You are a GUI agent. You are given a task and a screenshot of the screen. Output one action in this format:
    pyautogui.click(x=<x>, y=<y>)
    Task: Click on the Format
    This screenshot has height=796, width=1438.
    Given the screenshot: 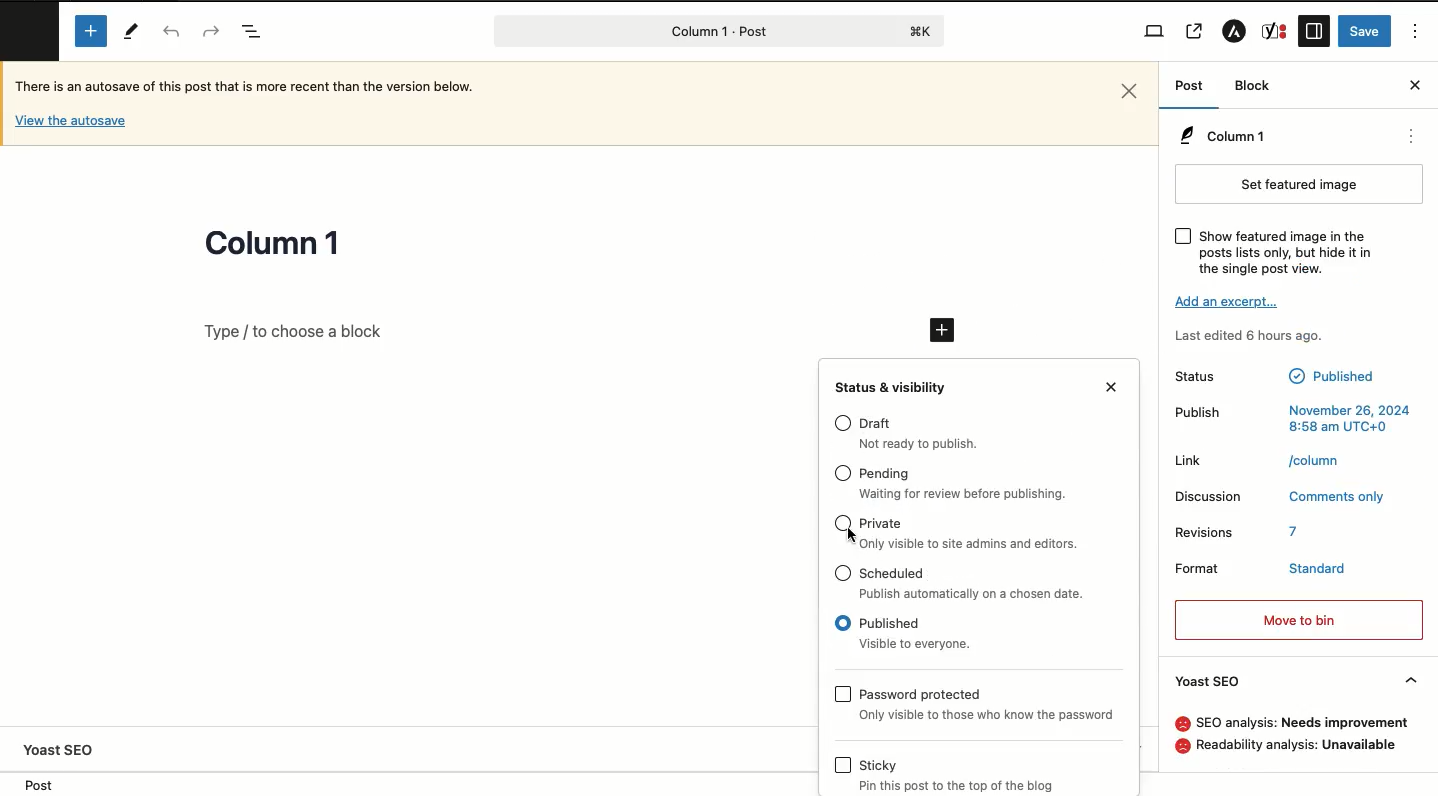 What is the action you would take?
    pyautogui.click(x=1198, y=567)
    